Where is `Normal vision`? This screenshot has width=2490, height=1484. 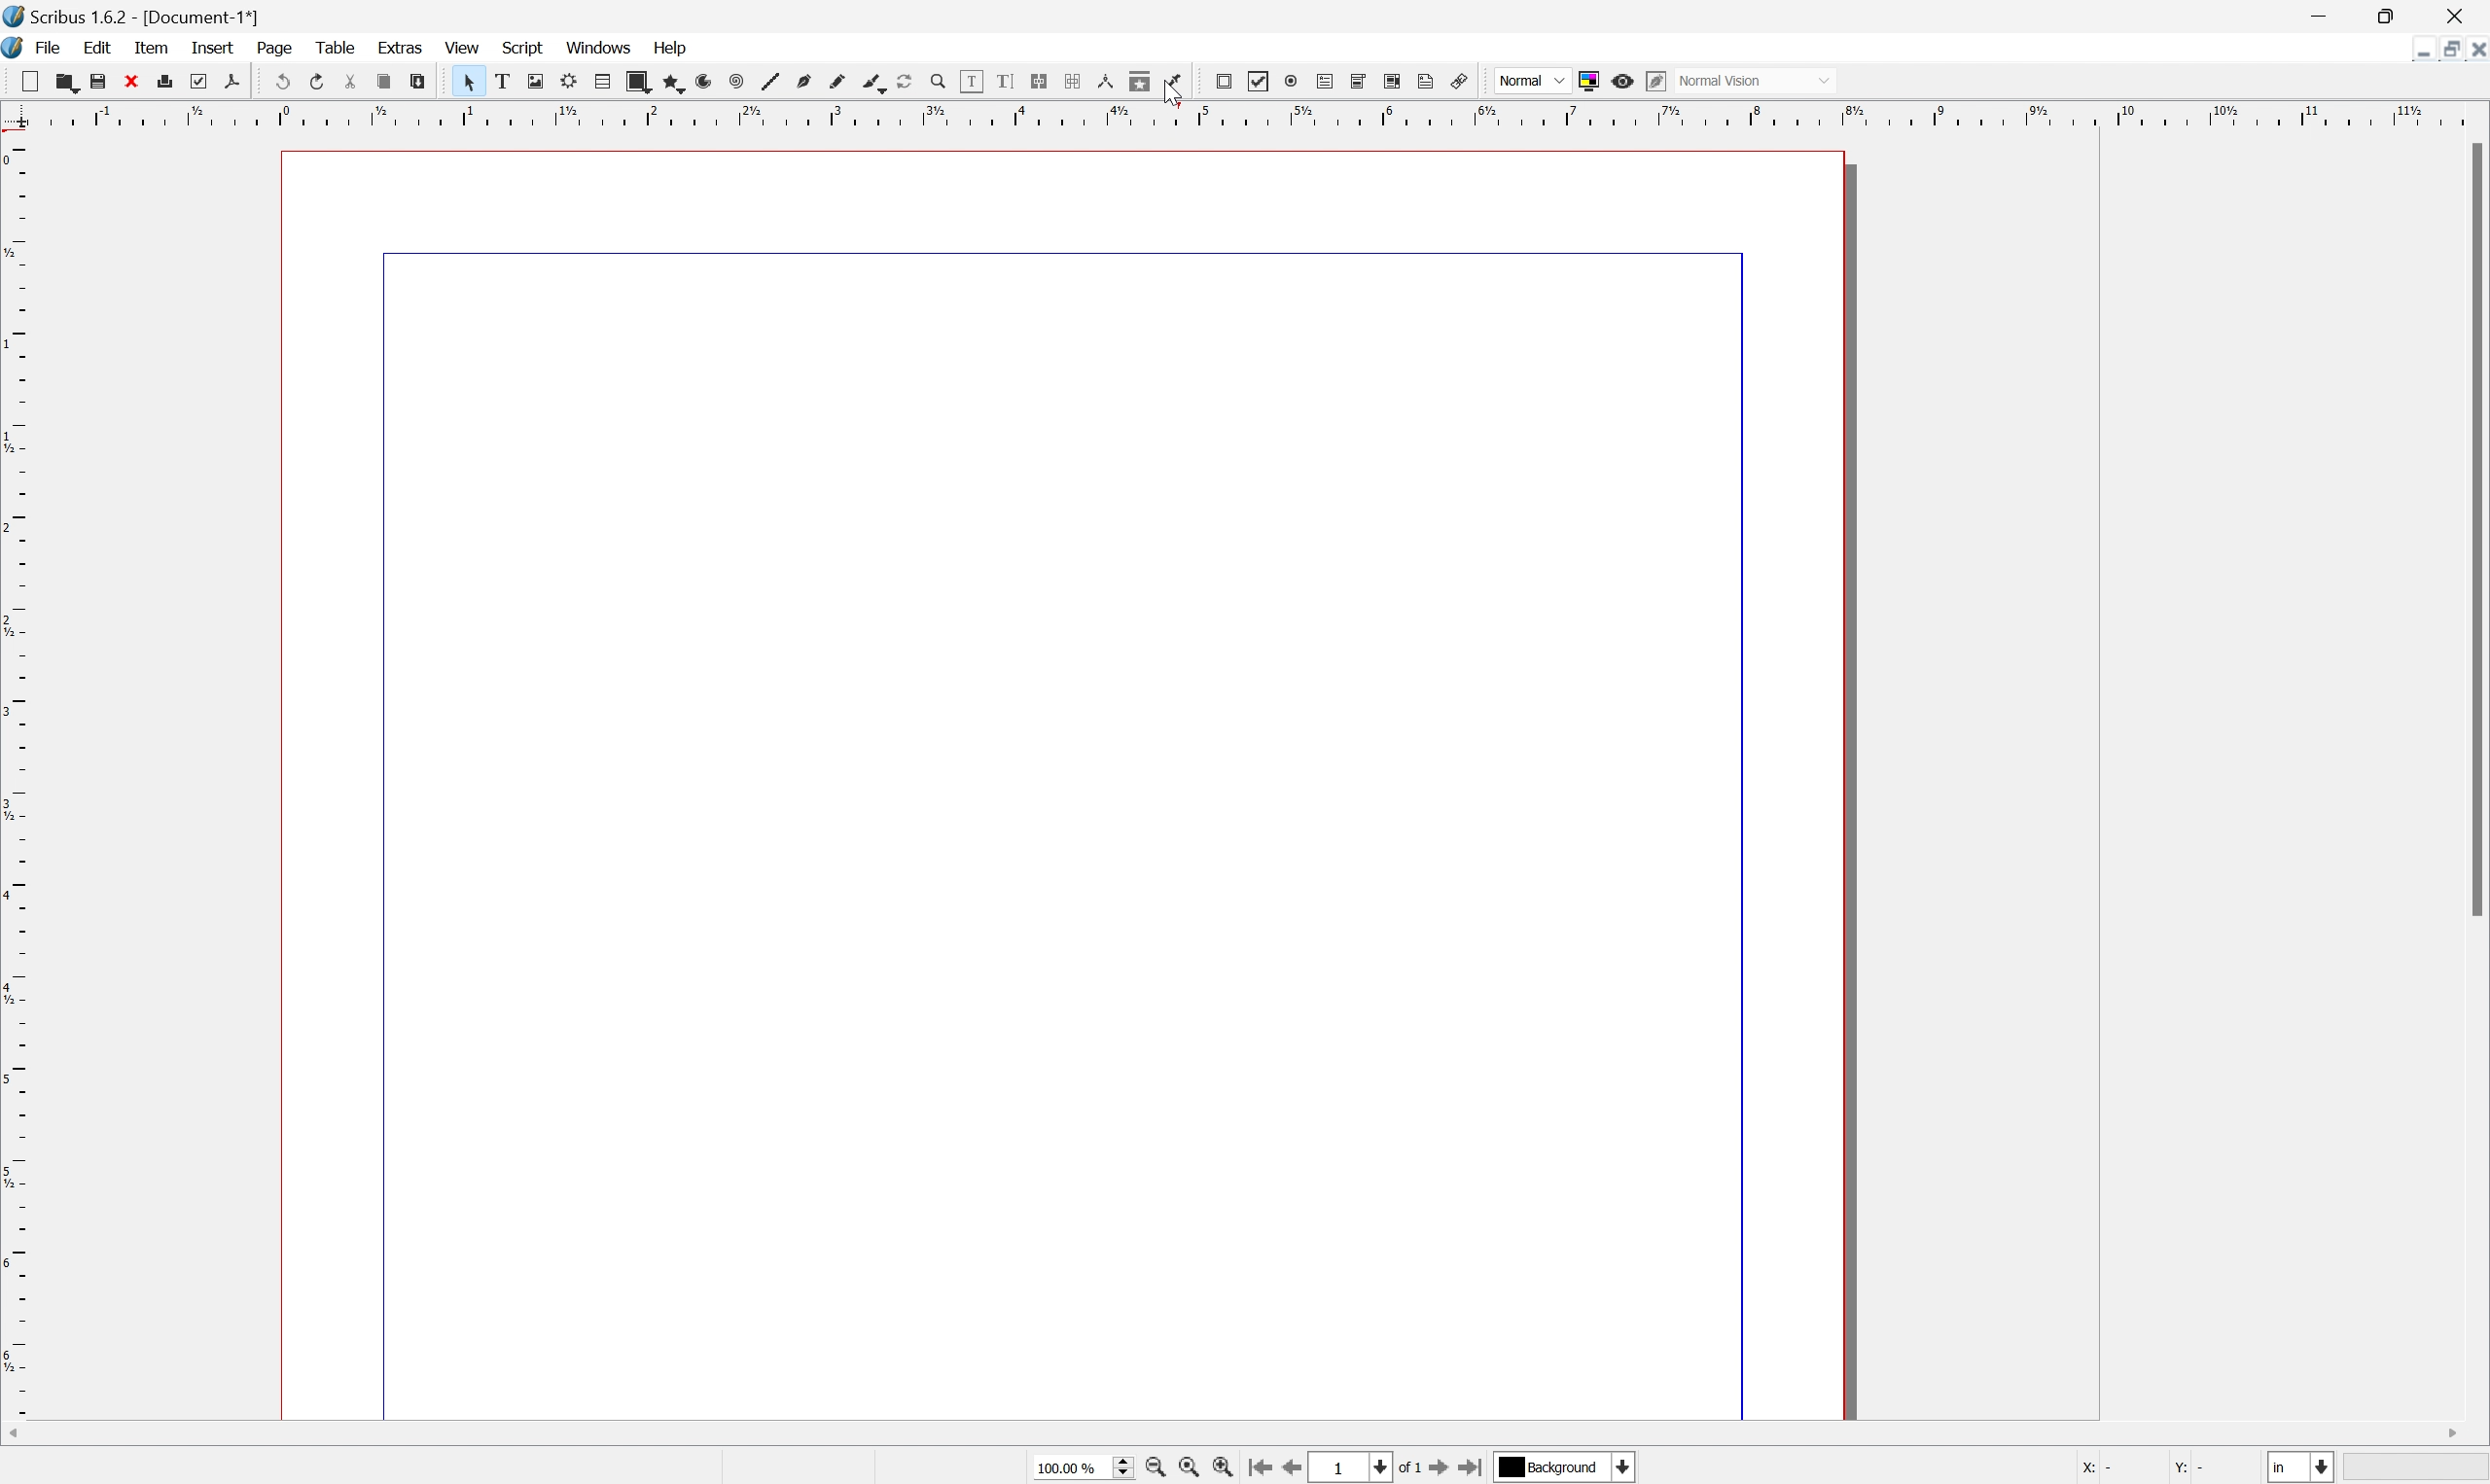
Normal vision is located at coordinates (1773, 79).